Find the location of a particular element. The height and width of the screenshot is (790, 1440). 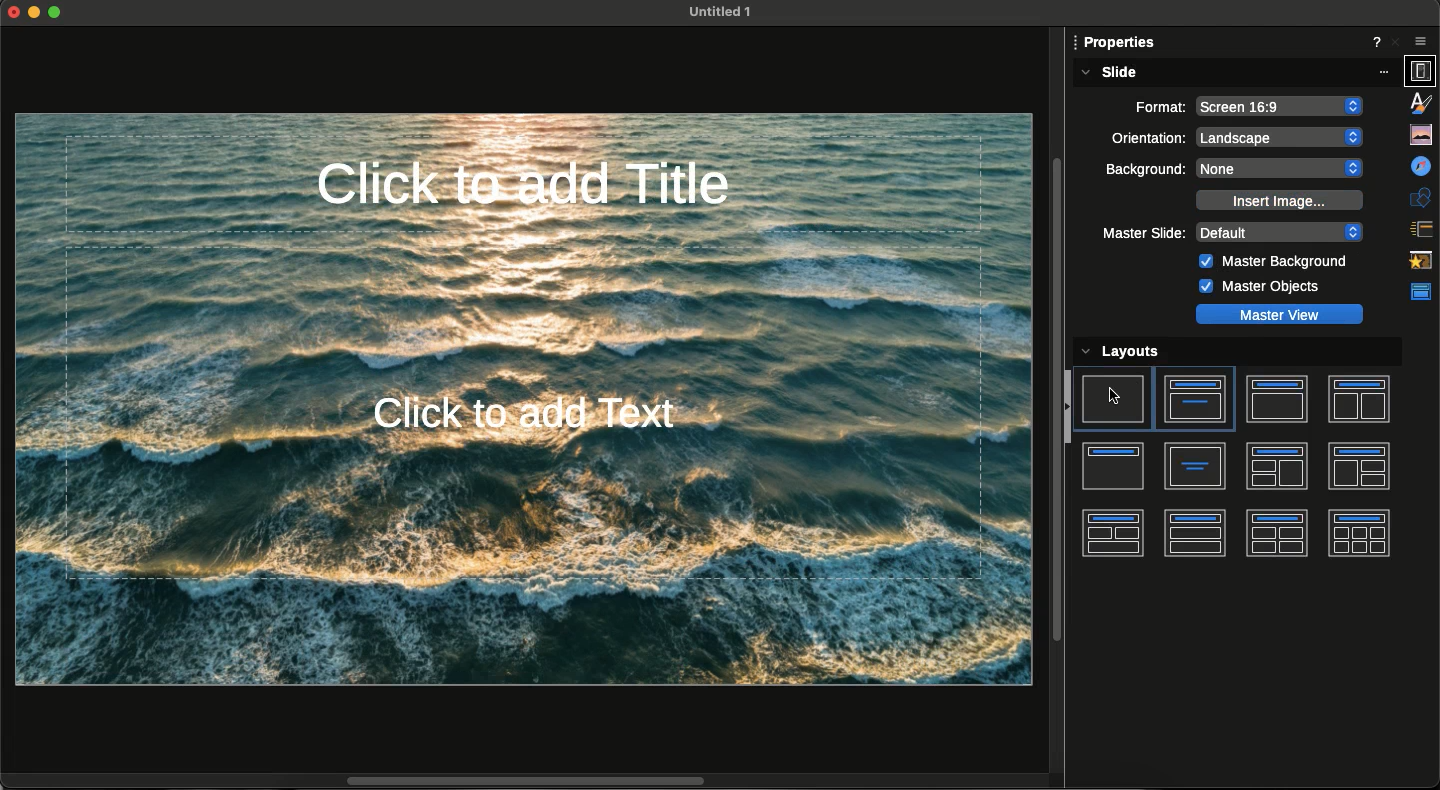

Insert image is located at coordinates (1277, 200).